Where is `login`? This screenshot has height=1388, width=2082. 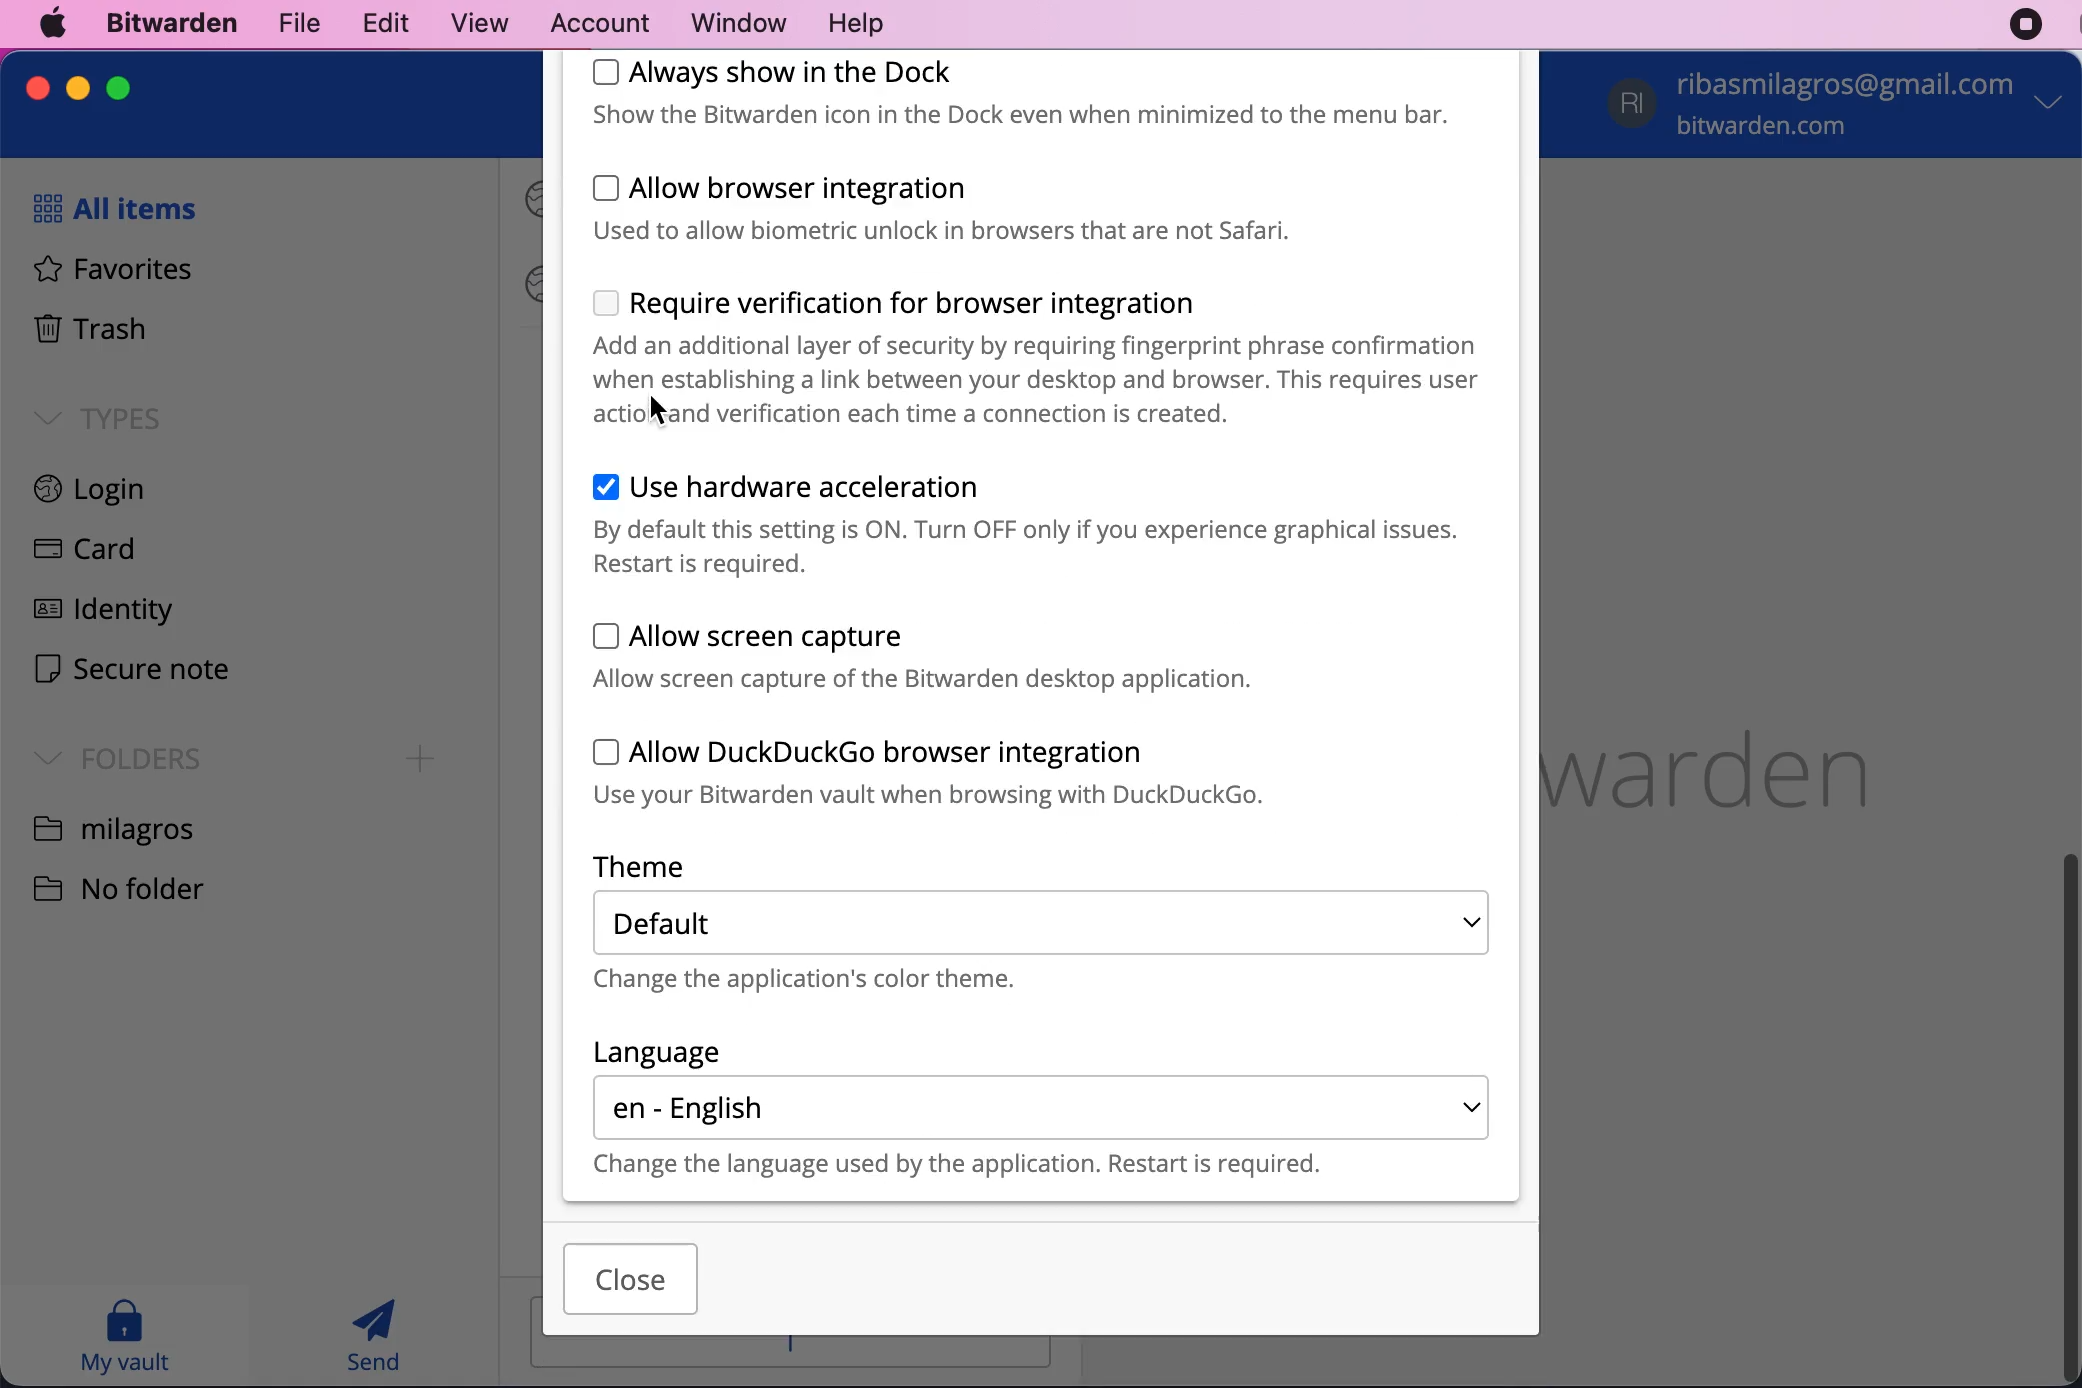
login is located at coordinates (115, 492).